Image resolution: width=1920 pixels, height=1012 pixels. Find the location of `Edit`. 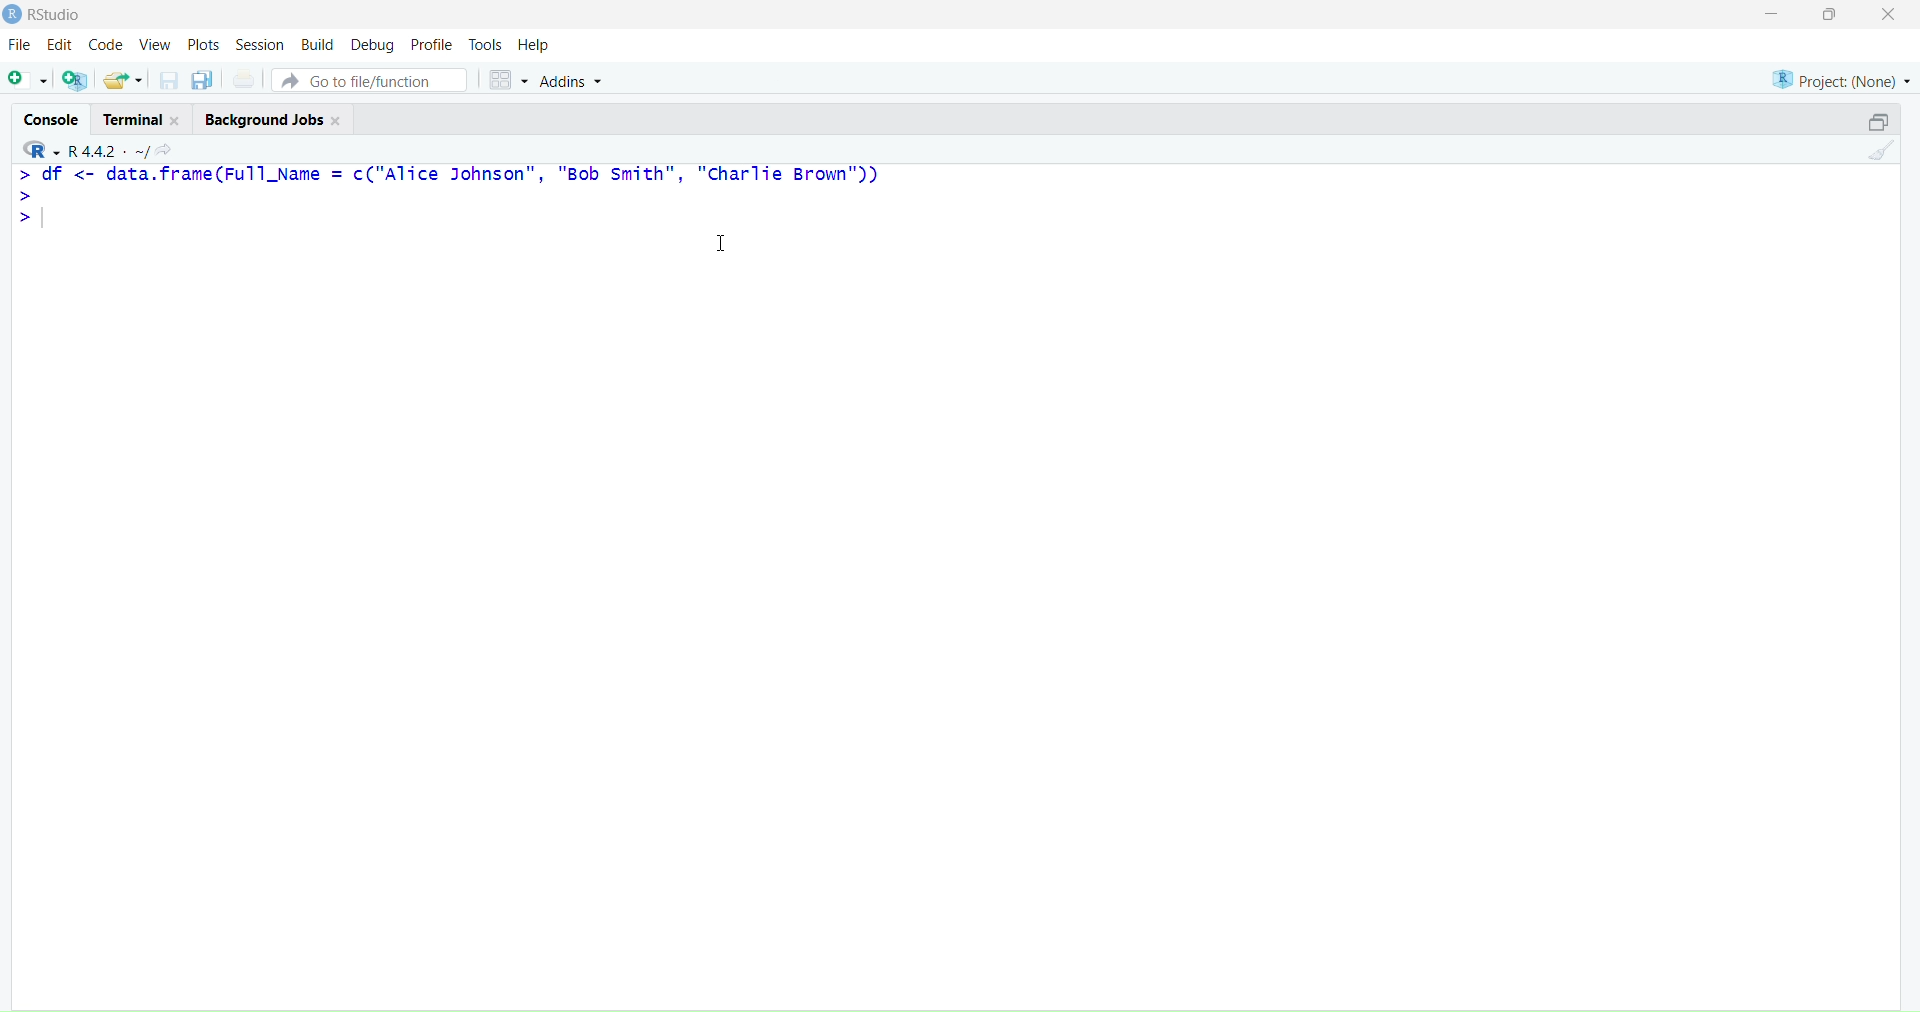

Edit is located at coordinates (59, 44).